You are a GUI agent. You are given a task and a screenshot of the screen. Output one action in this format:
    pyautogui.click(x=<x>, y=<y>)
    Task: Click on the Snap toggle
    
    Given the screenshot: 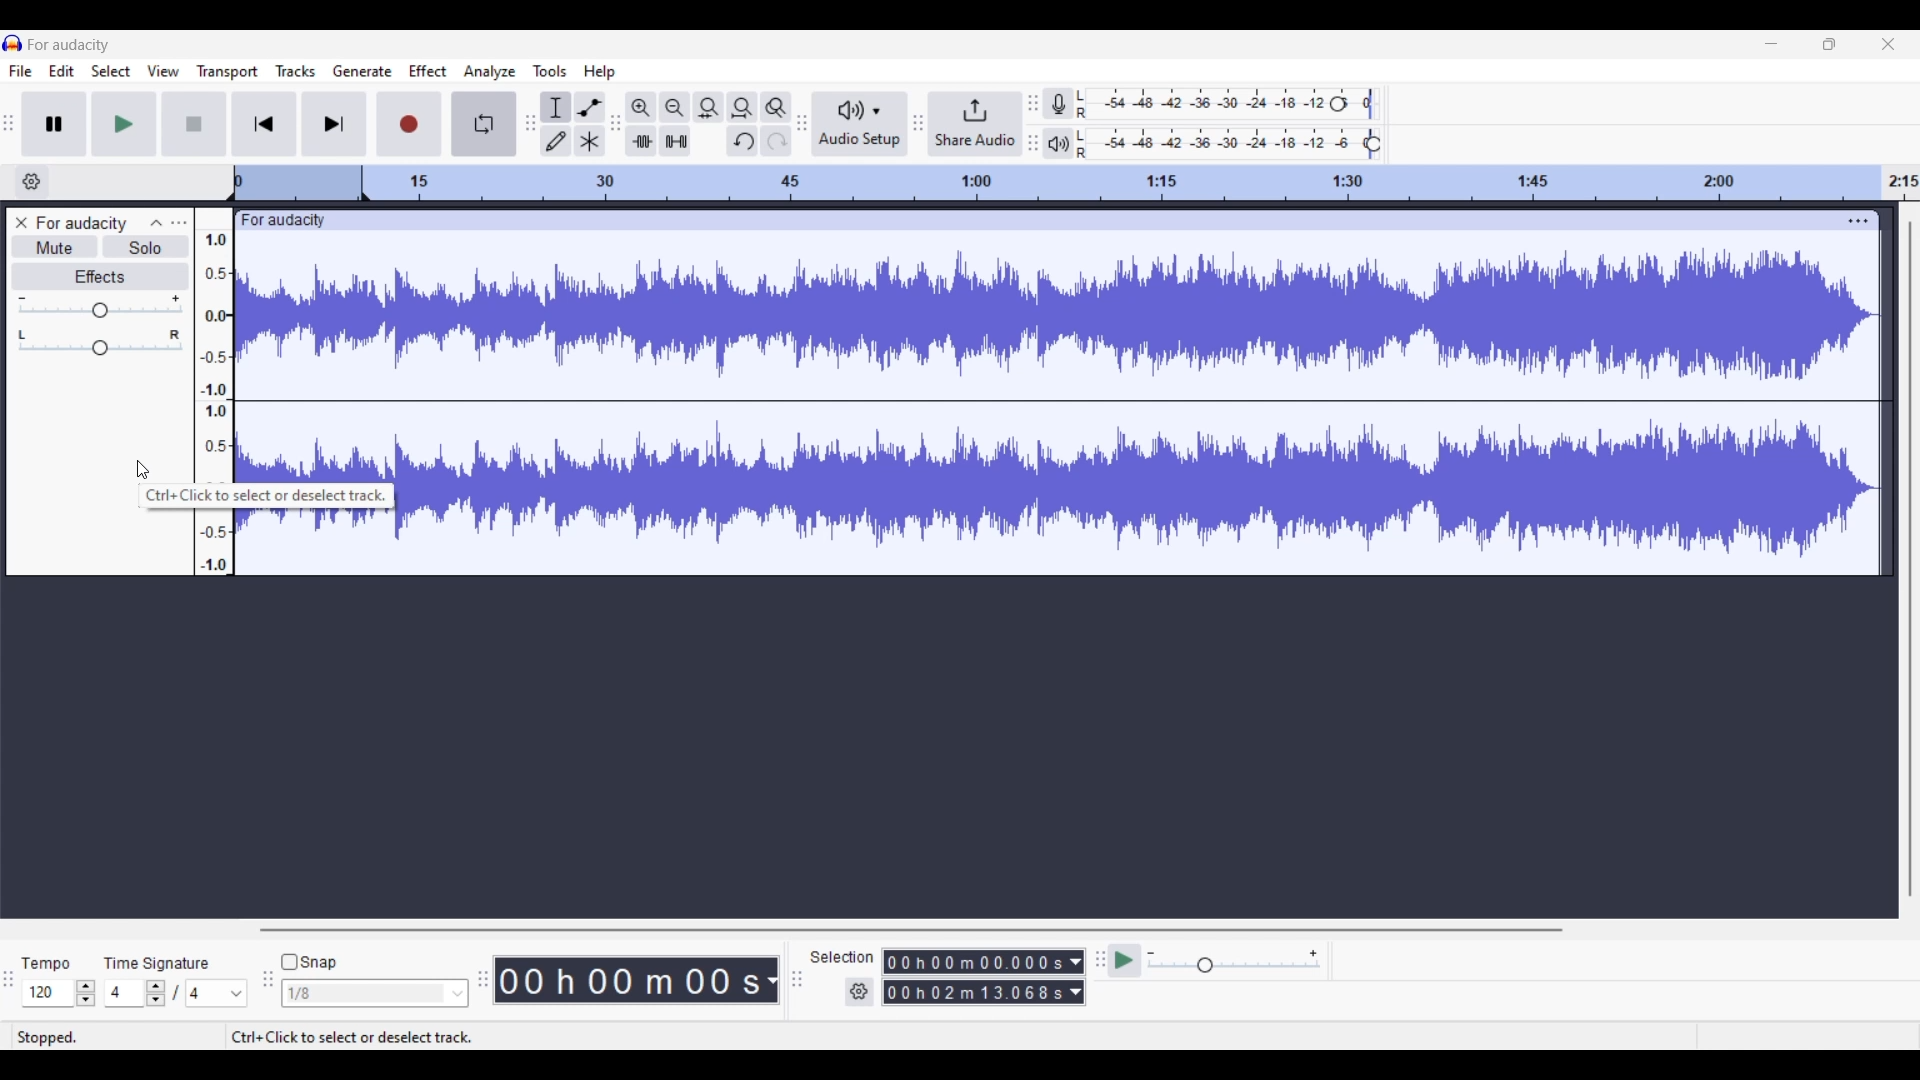 What is the action you would take?
    pyautogui.click(x=309, y=962)
    